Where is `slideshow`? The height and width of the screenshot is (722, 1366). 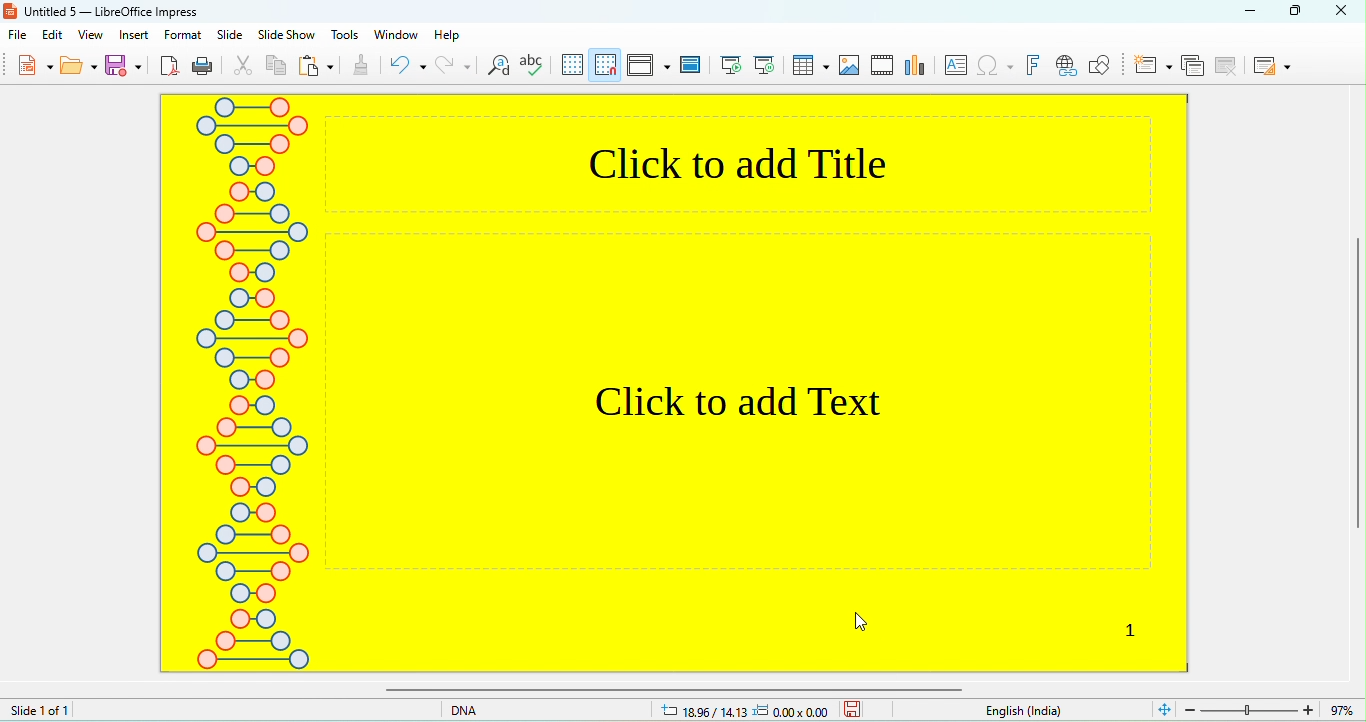
slideshow is located at coordinates (285, 36).